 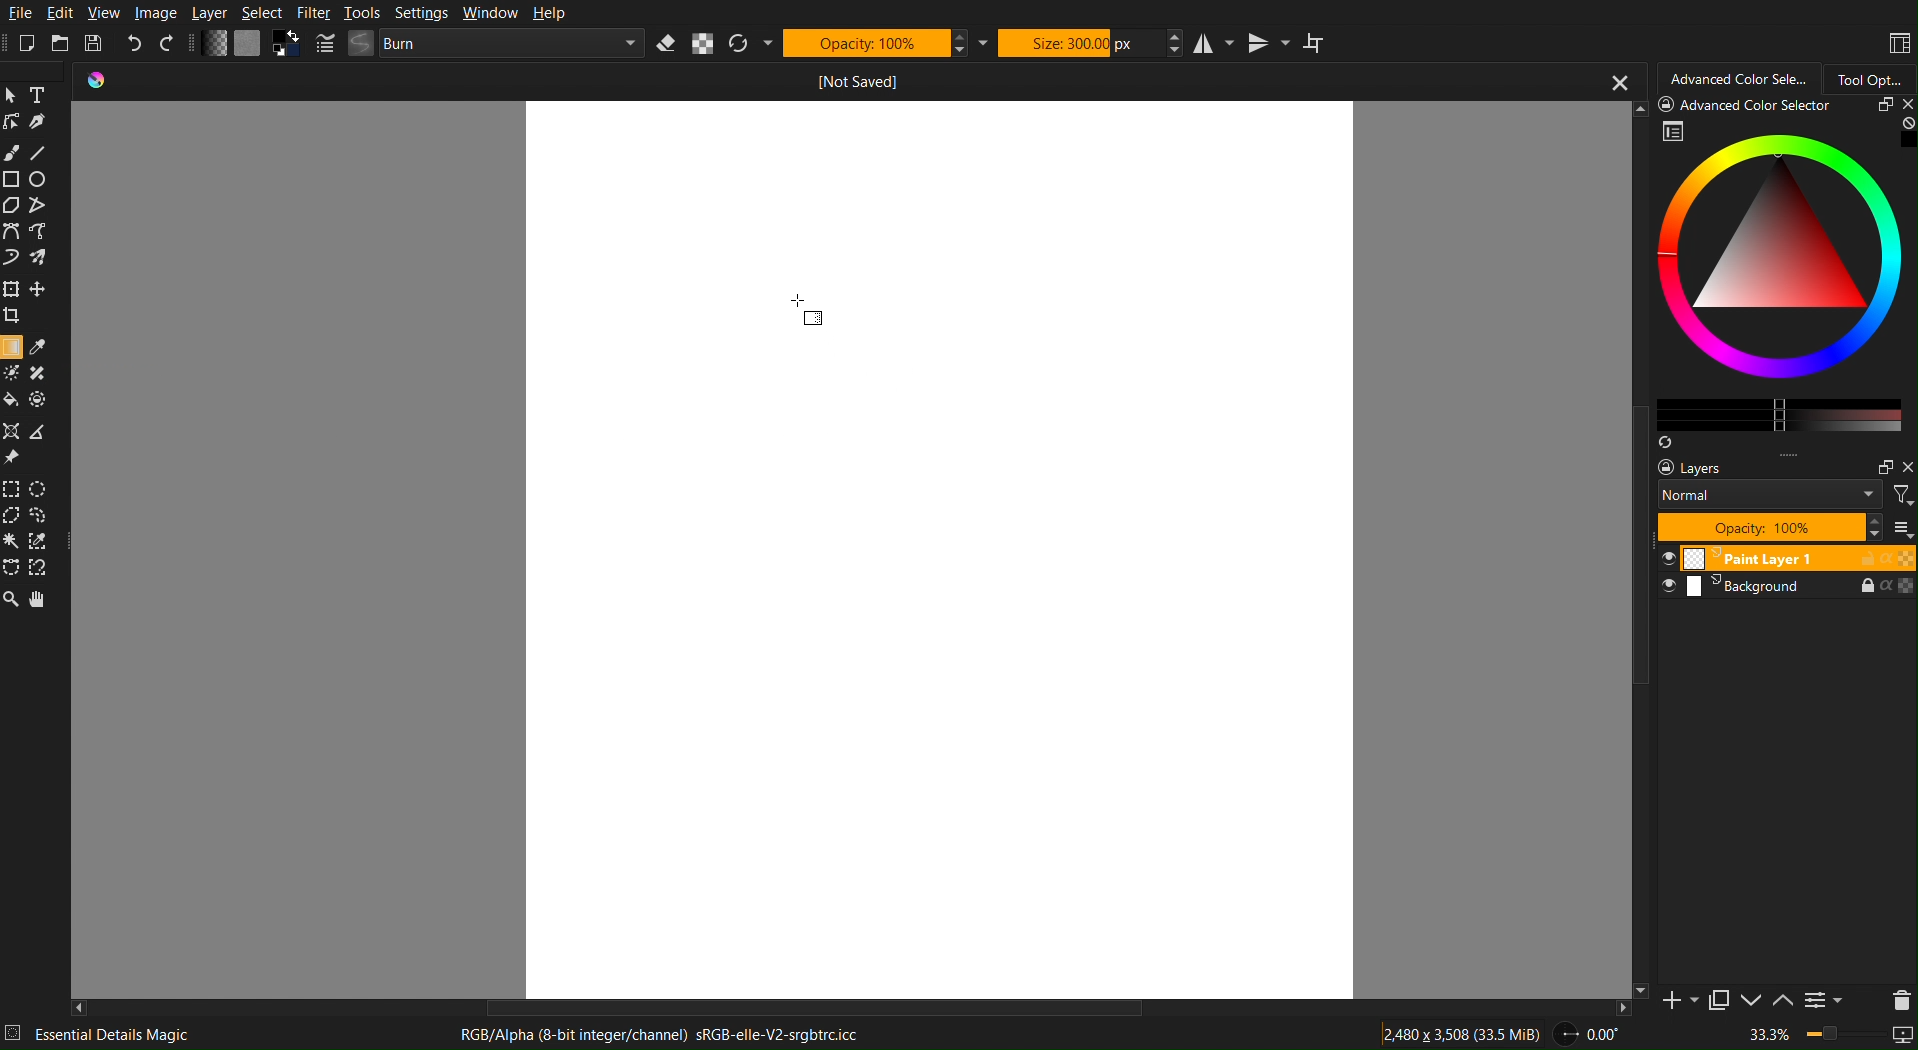 I want to click on Color Tools, so click(x=28, y=386).